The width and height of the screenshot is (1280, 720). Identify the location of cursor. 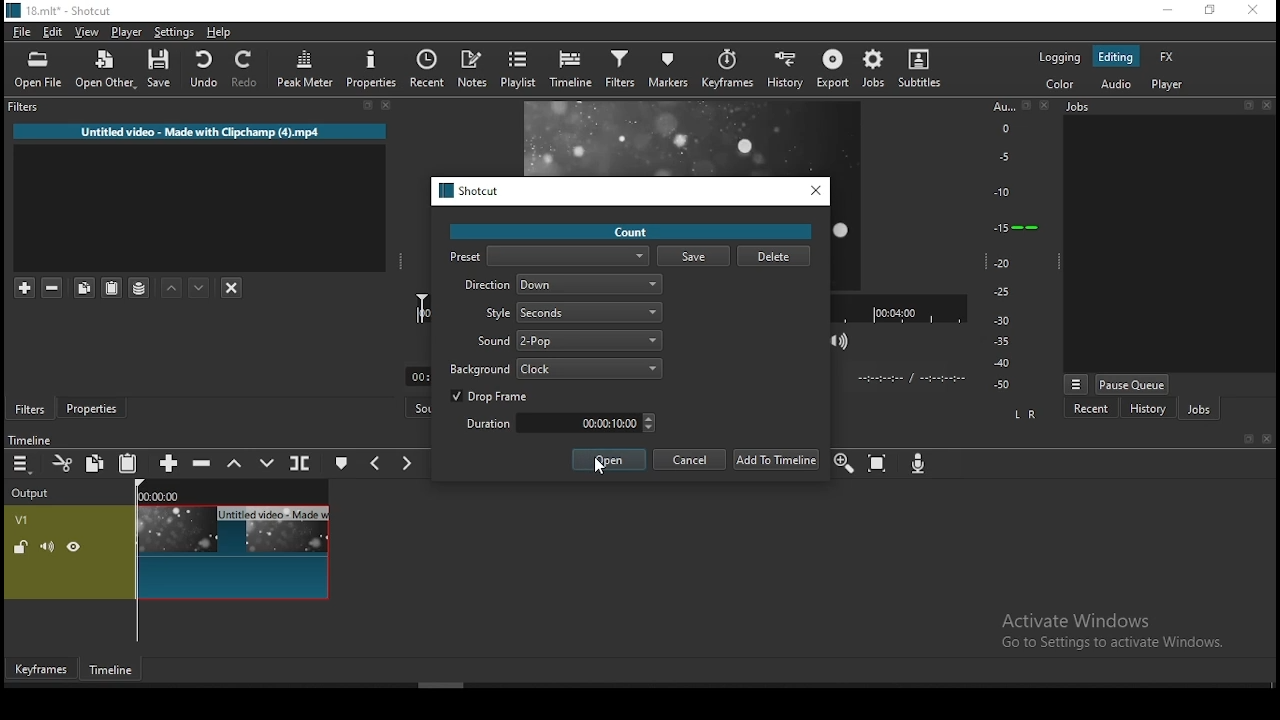
(602, 470).